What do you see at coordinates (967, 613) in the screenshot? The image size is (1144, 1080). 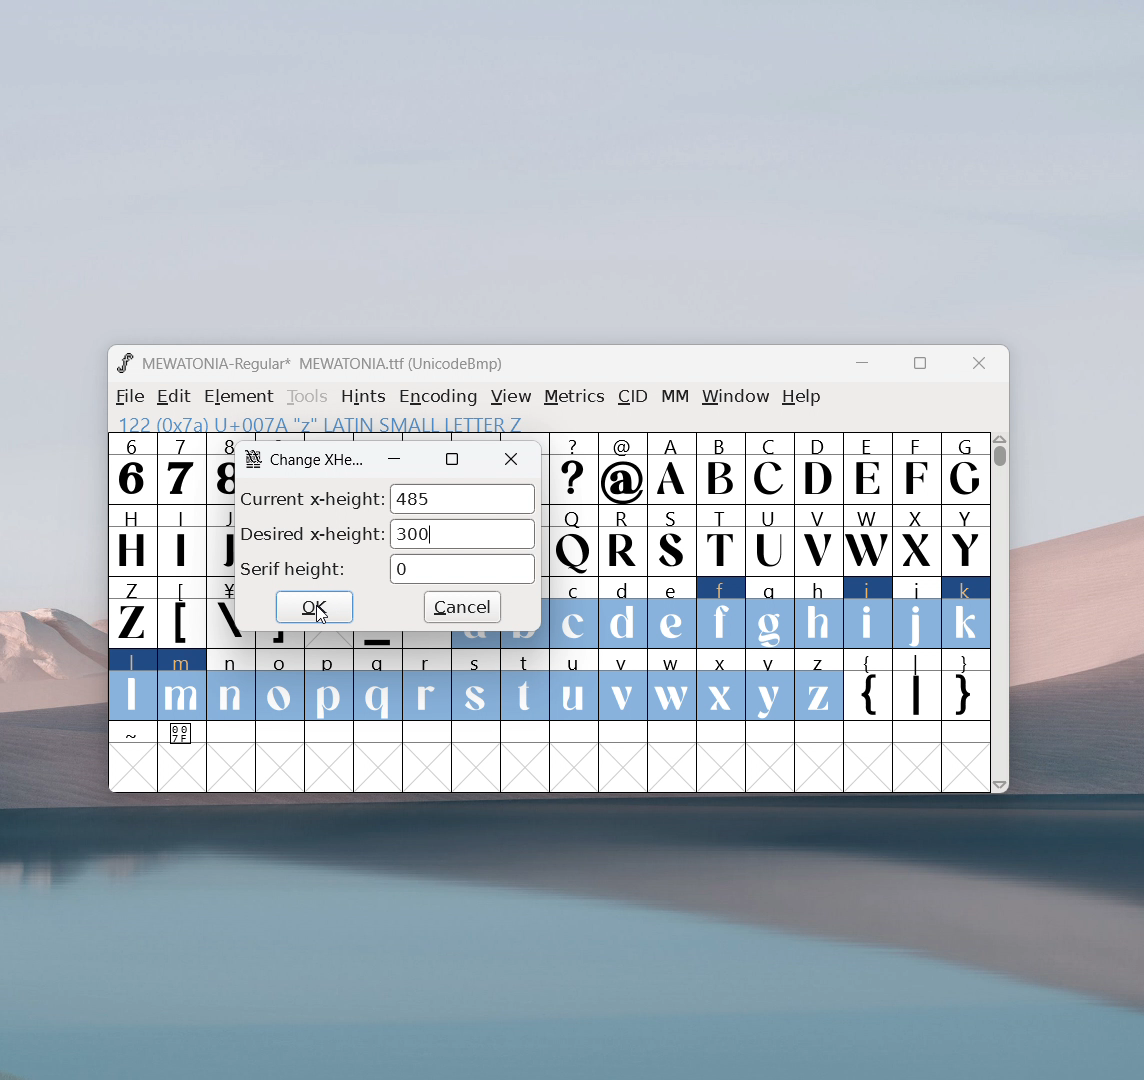 I see `k` at bounding box center [967, 613].